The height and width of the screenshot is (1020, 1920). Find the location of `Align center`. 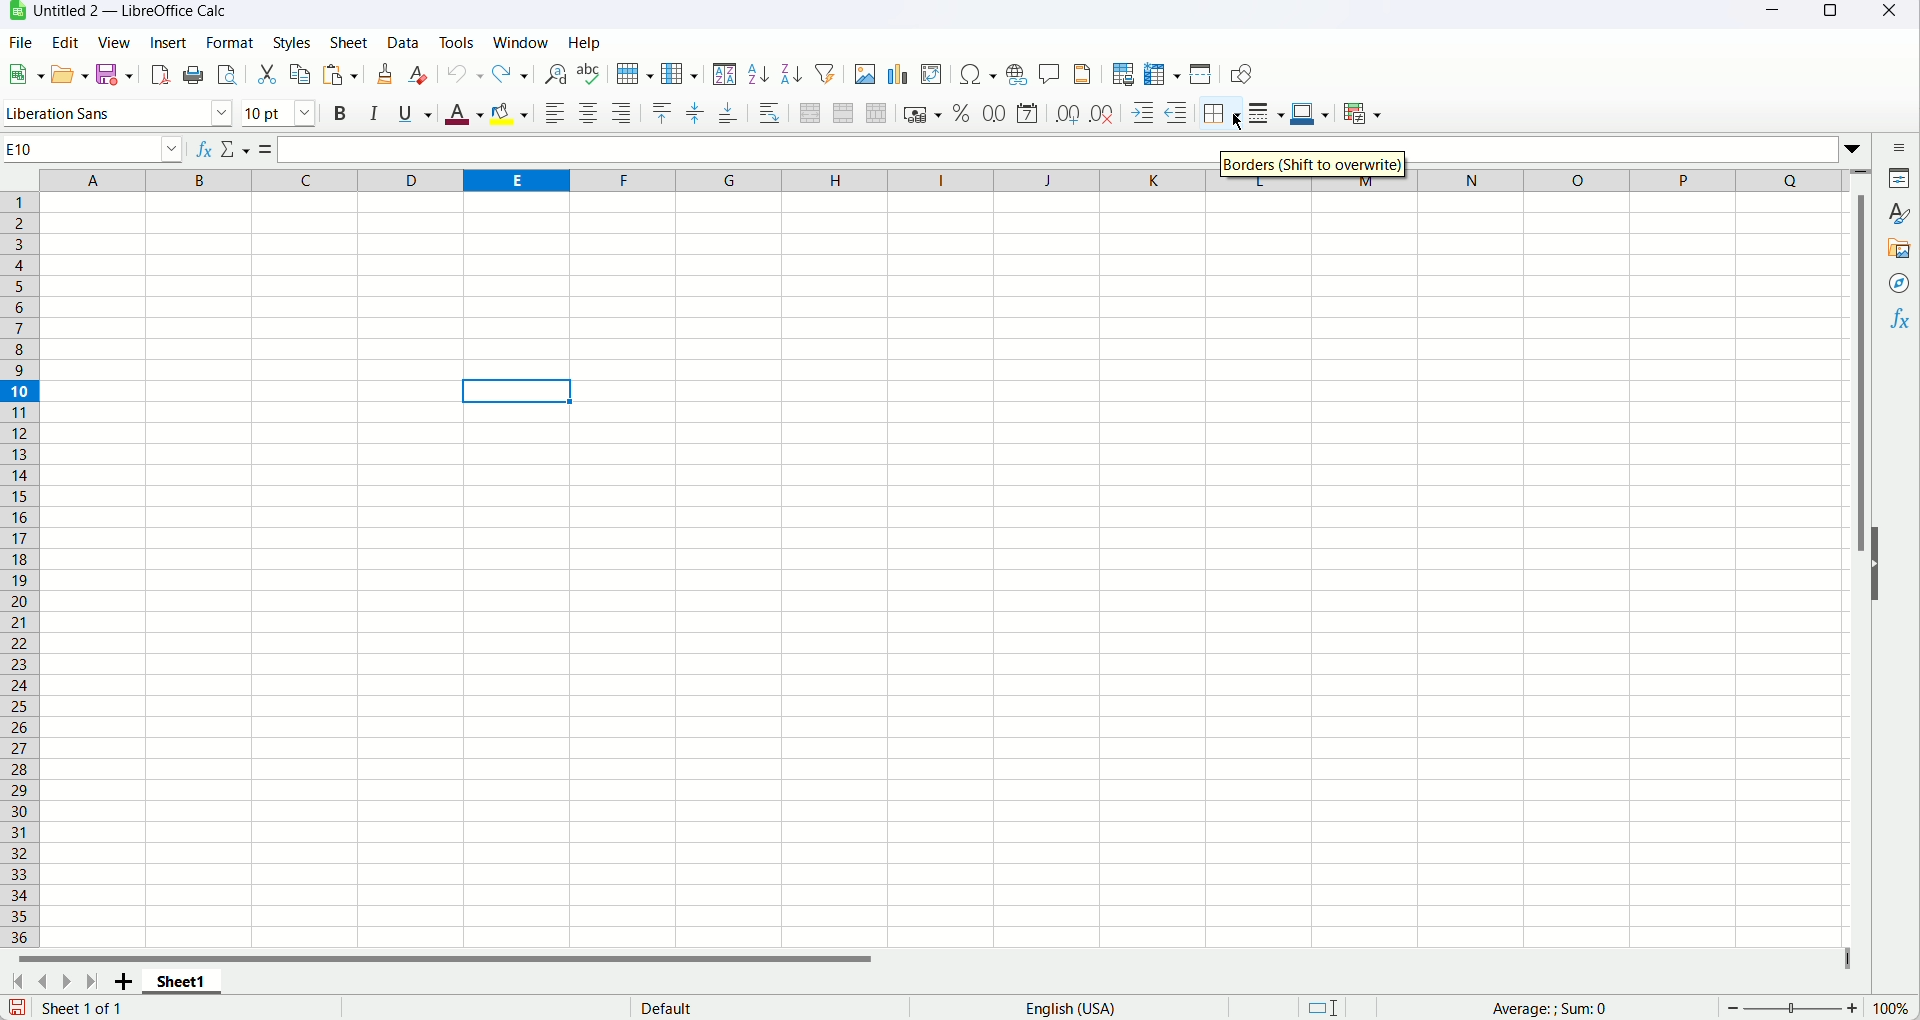

Align center is located at coordinates (589, 115).